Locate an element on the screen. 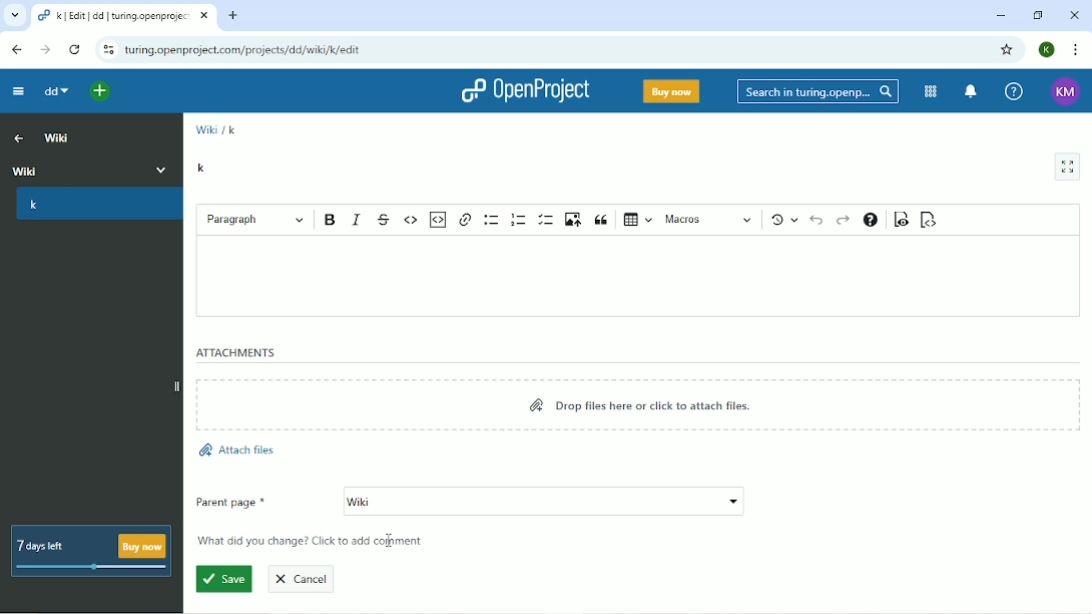  Attach files is located at coordinates (236, 451).